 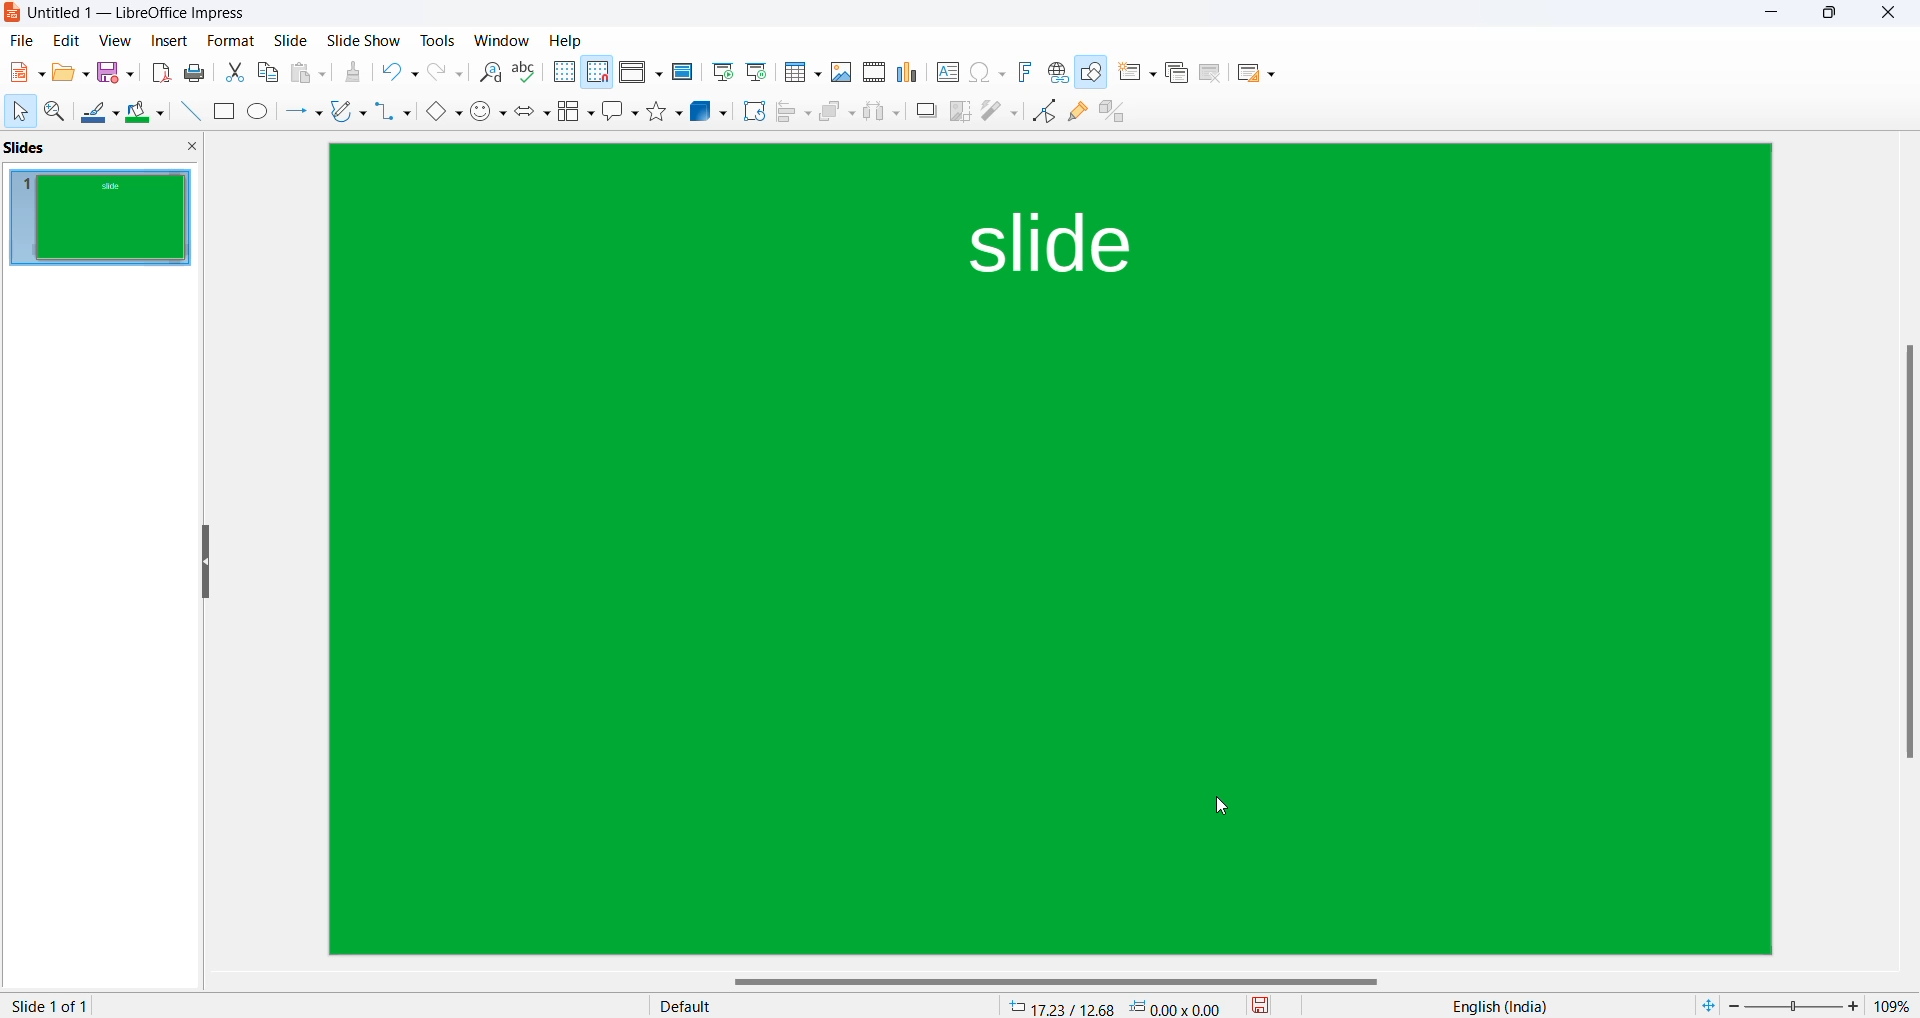 I want to click on insert, so click(x=170, y=39).